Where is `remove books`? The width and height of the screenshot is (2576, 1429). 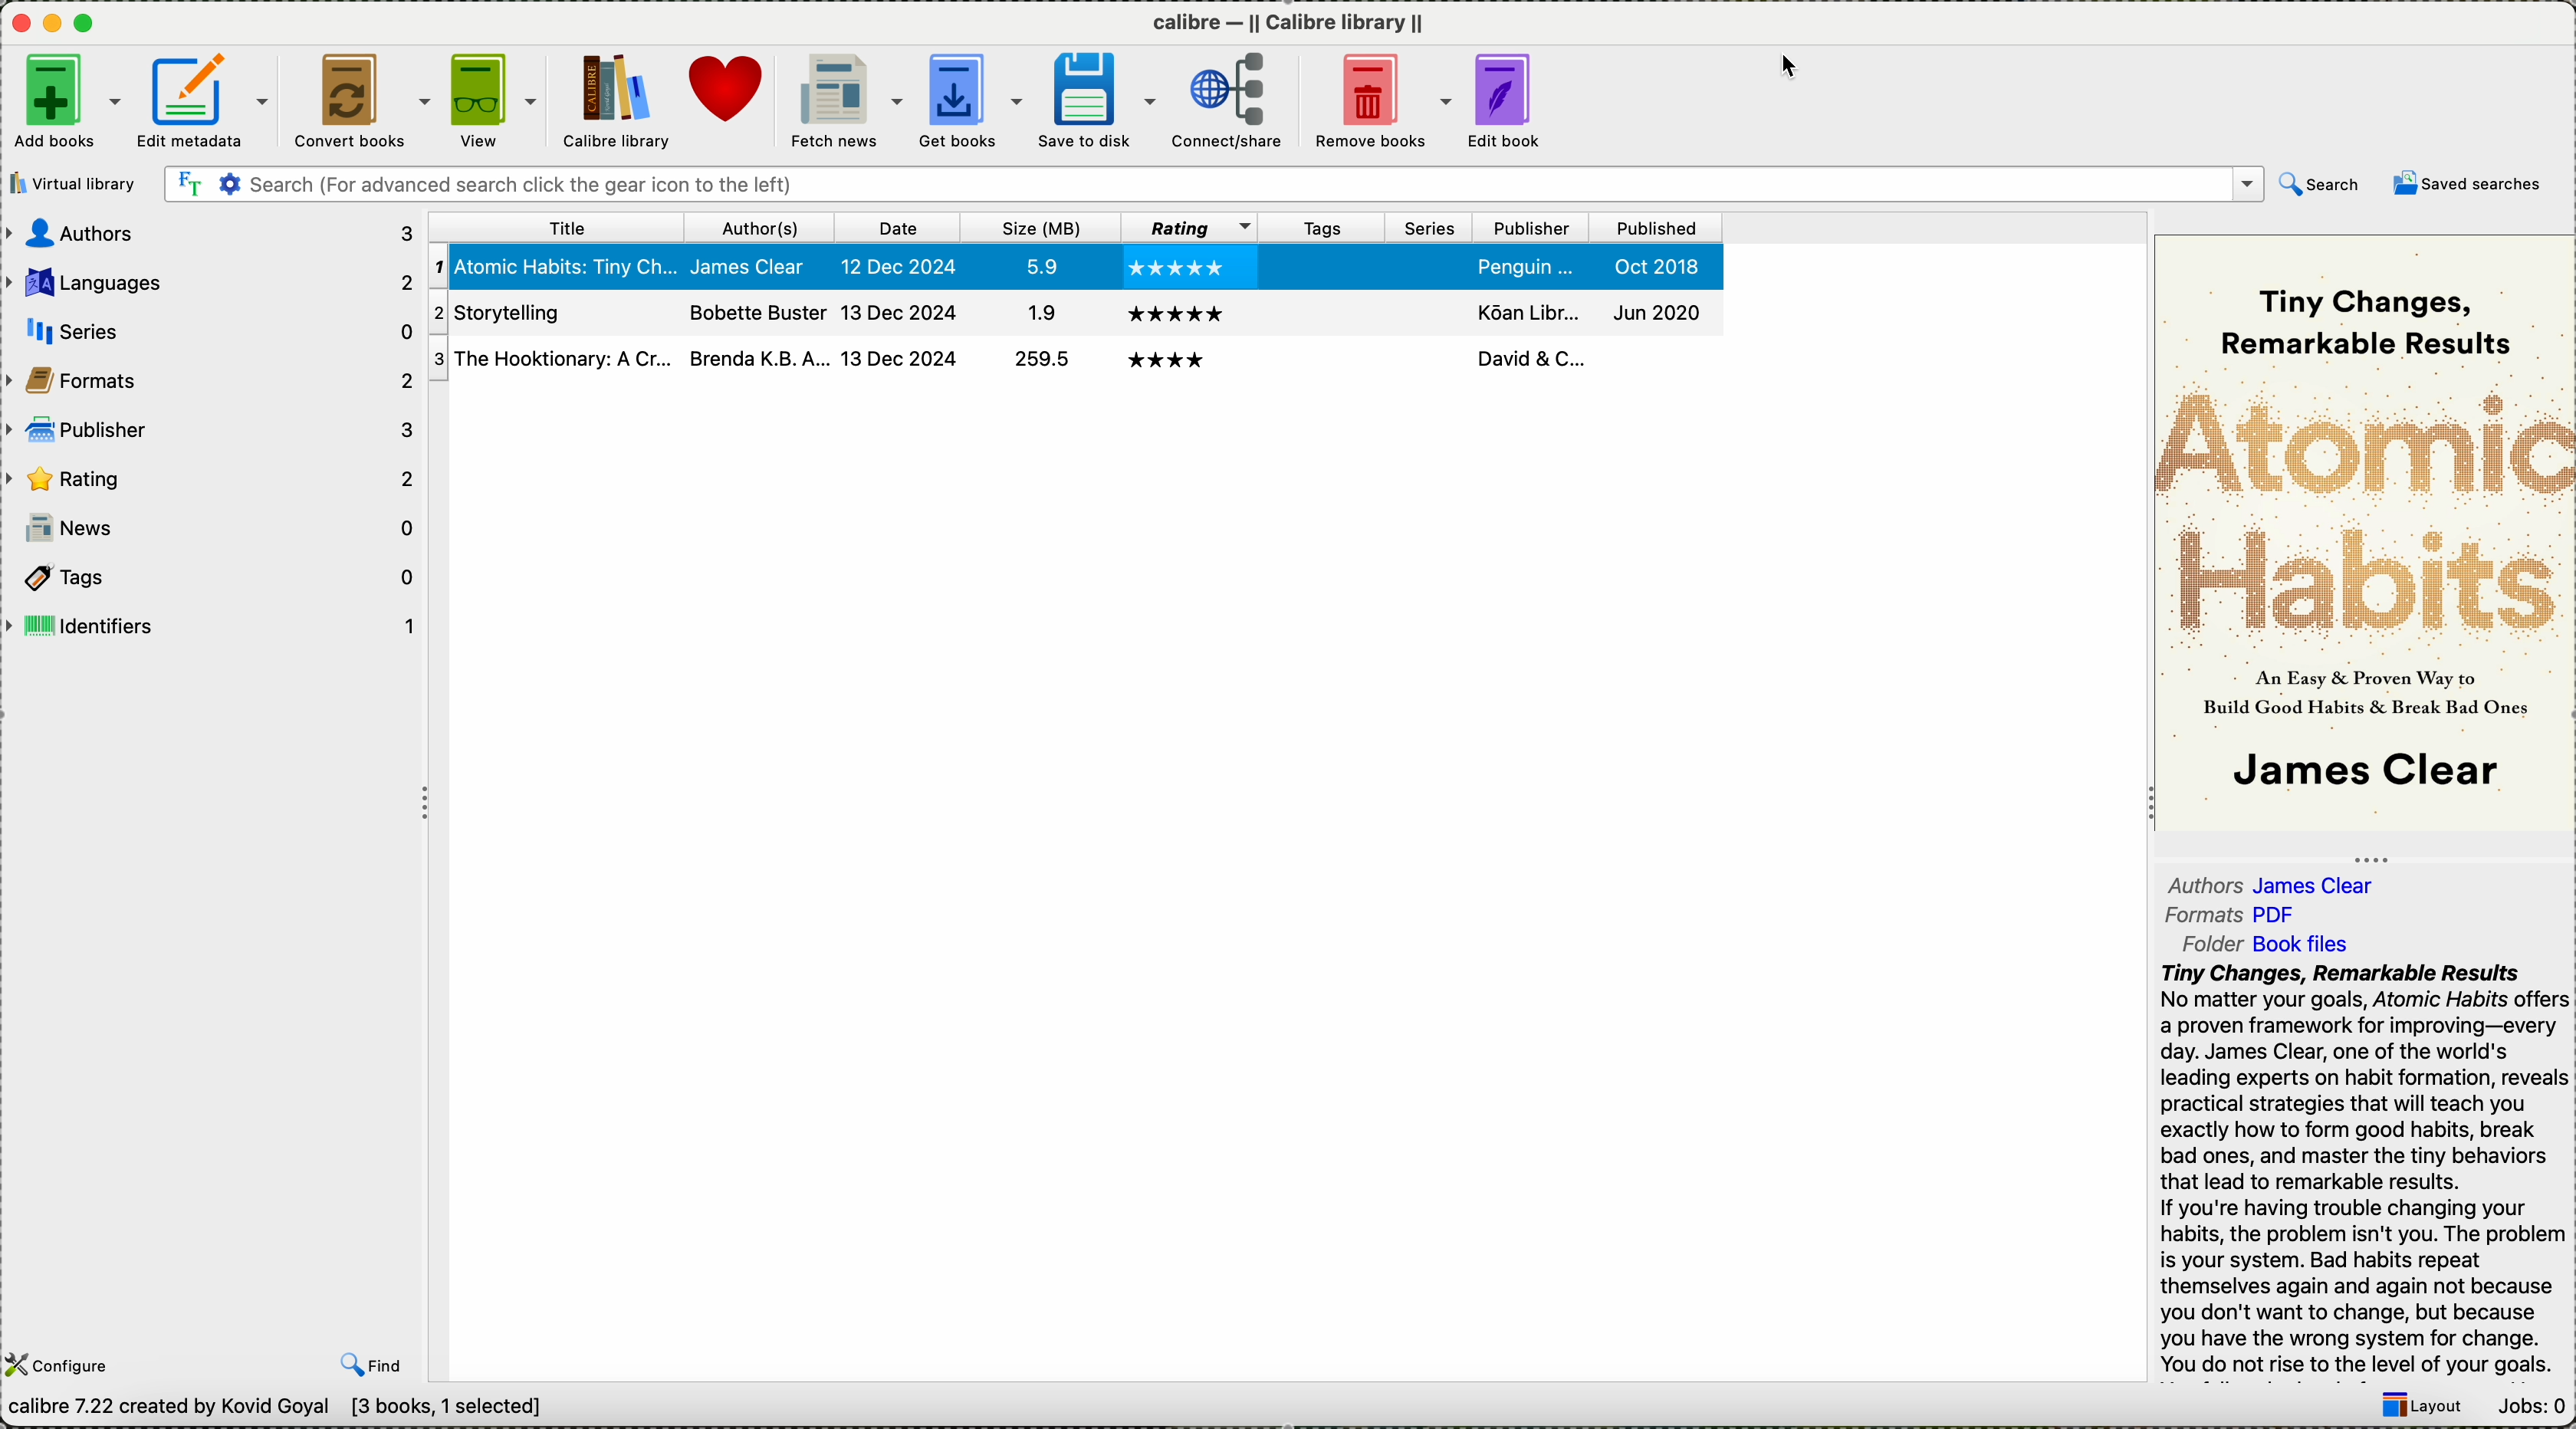 remove books is located at coordinates (1381, 101).